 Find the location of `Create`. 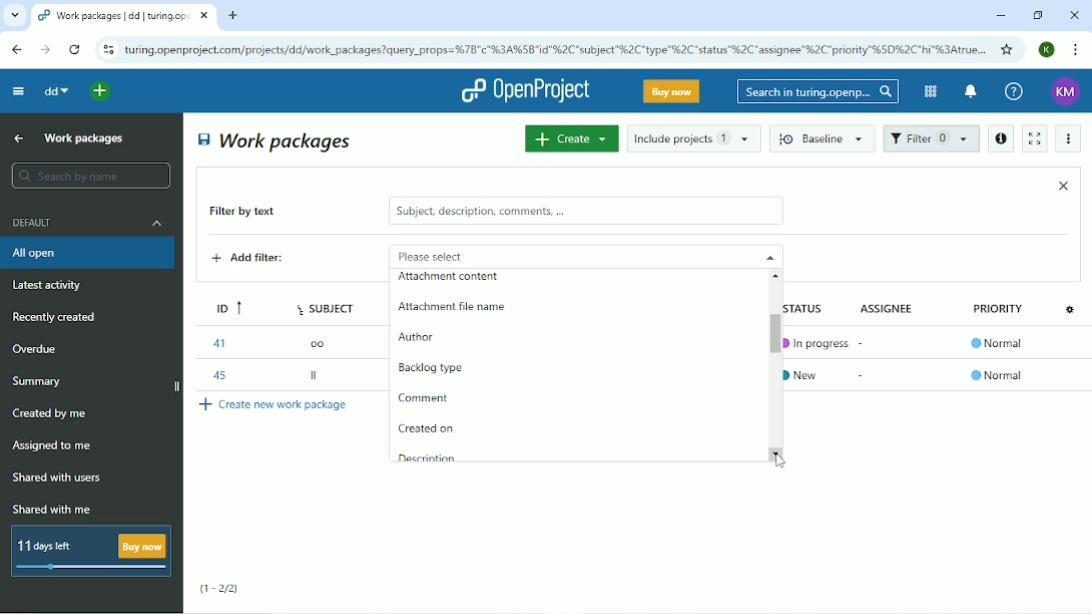

Create is located at coordinates (571, 138).